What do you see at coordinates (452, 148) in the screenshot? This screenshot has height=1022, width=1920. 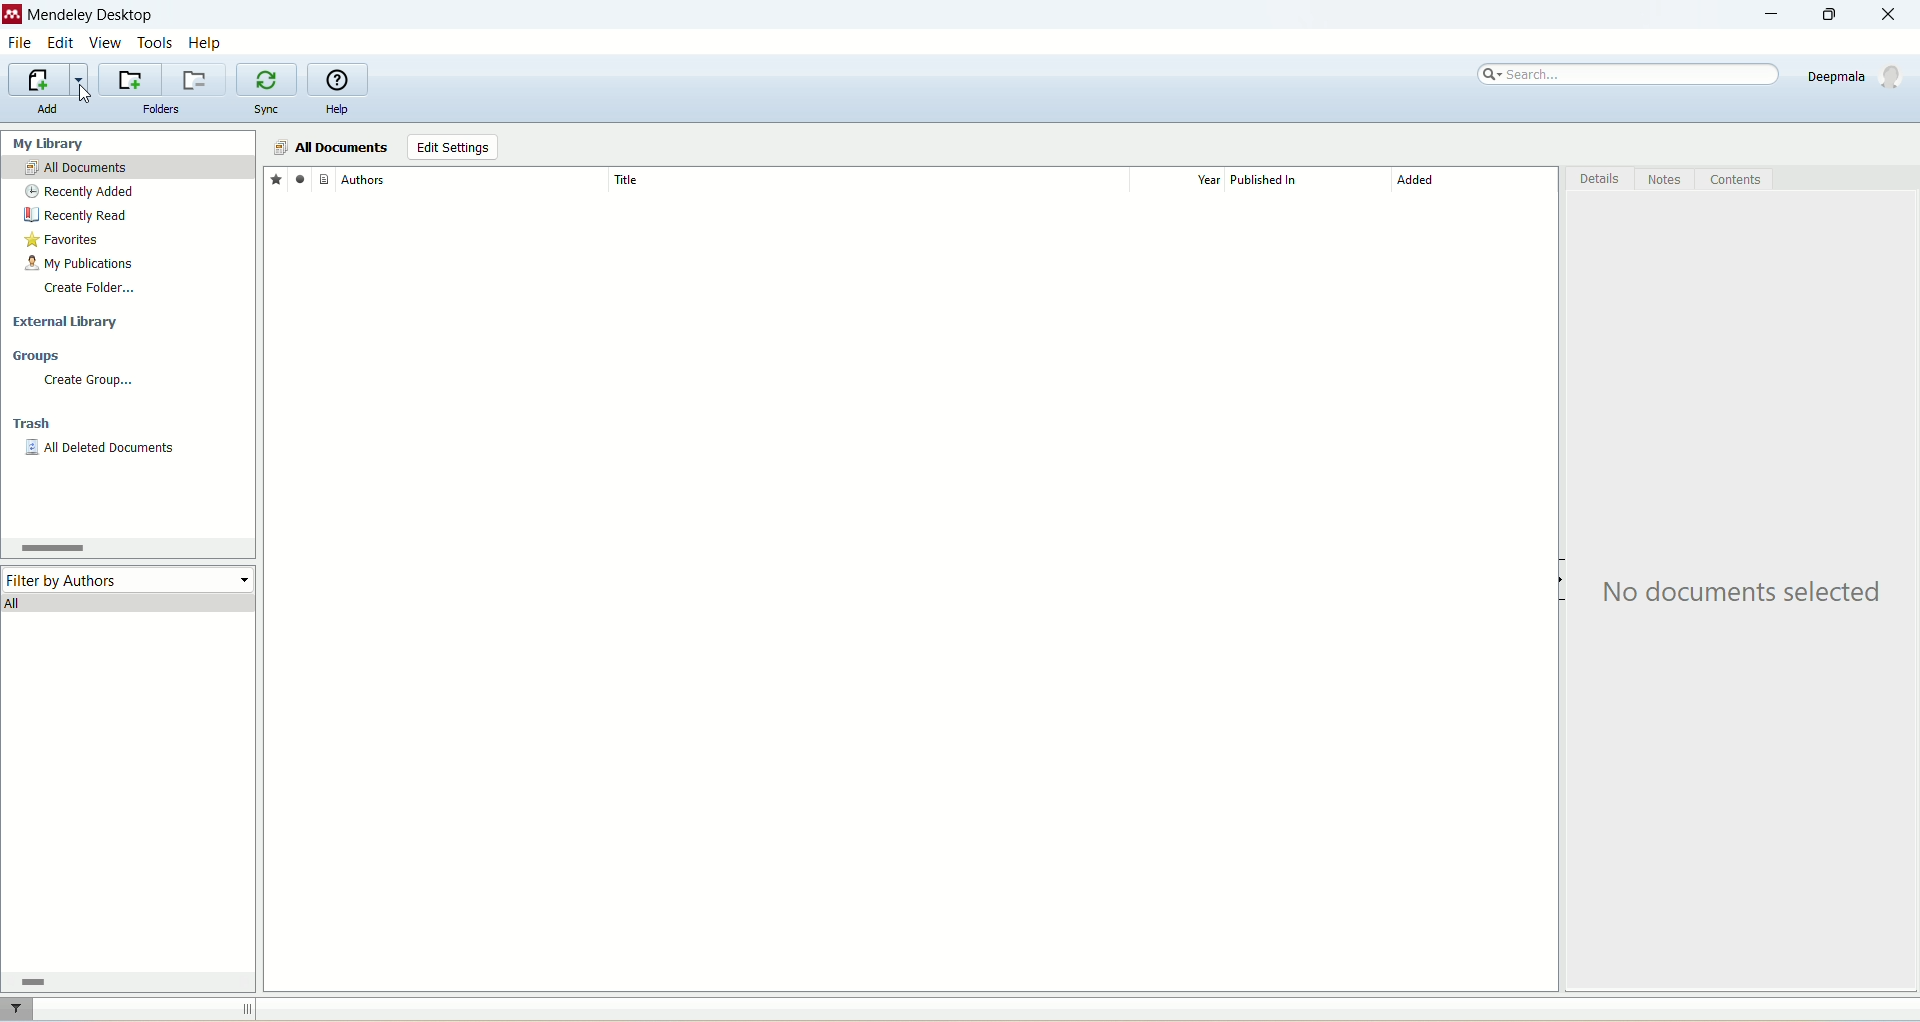 I see `edit settings` at bounding box center [452, 148].